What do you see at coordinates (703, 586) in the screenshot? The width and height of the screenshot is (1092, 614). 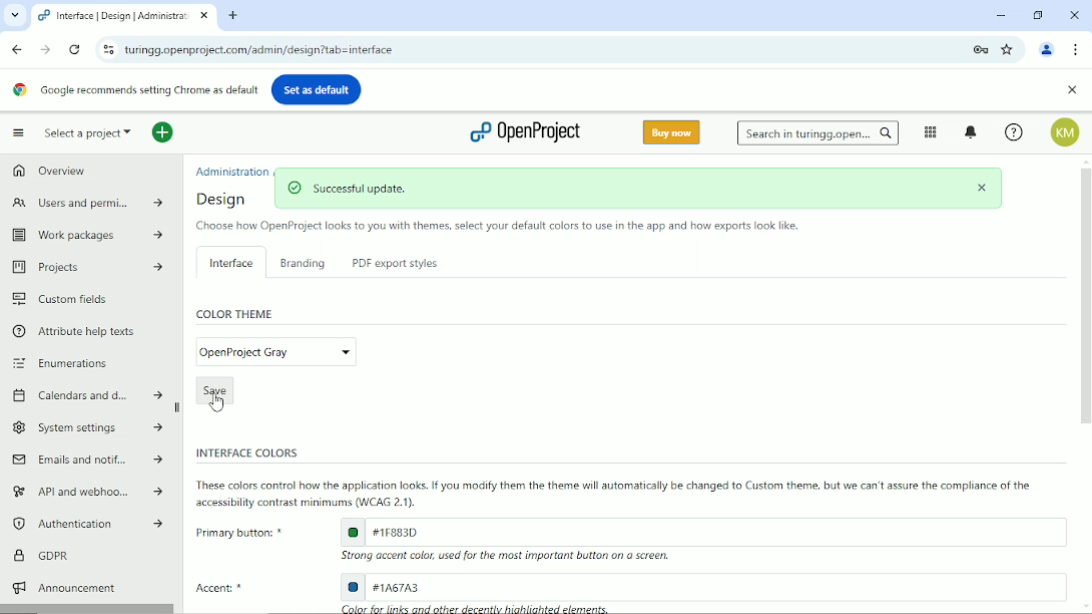 I see `accent` at bounding box center [703, 586].